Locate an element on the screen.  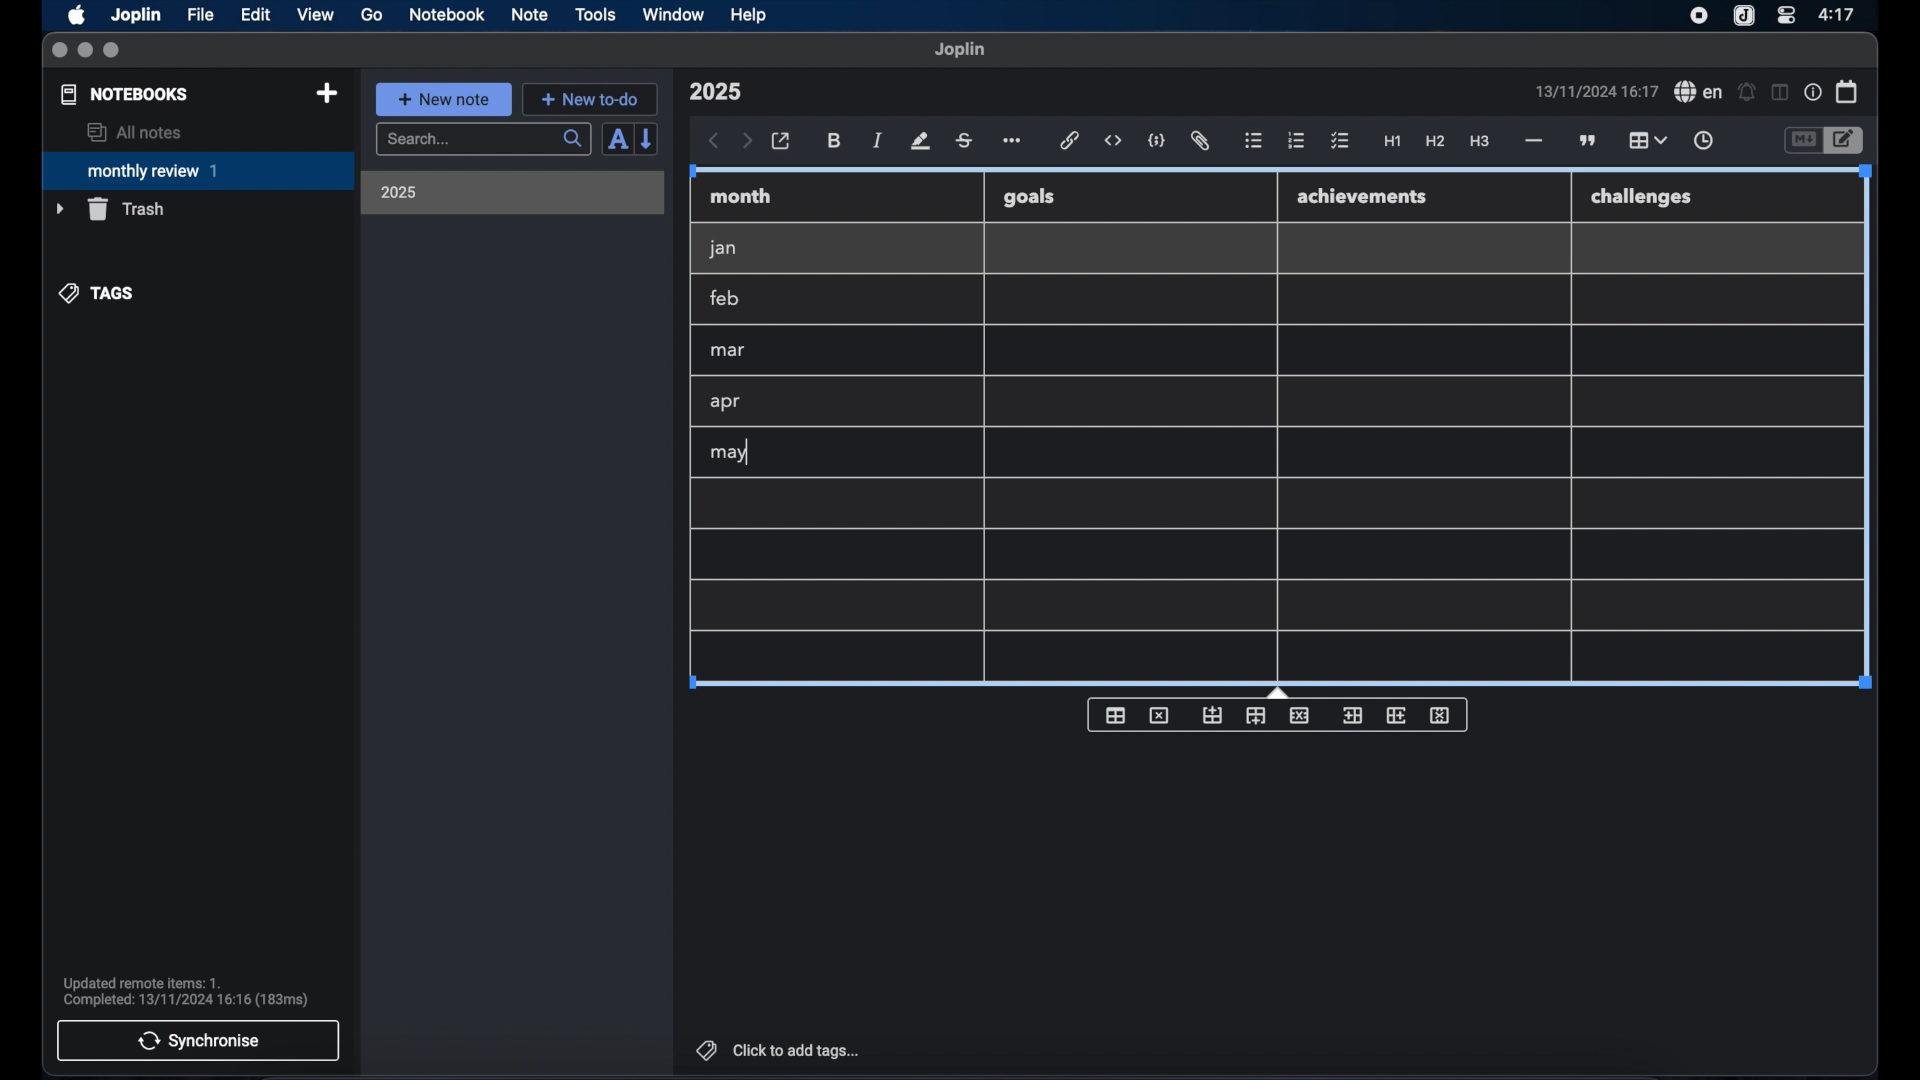
numbered list is located at coordinates (1296, 140).